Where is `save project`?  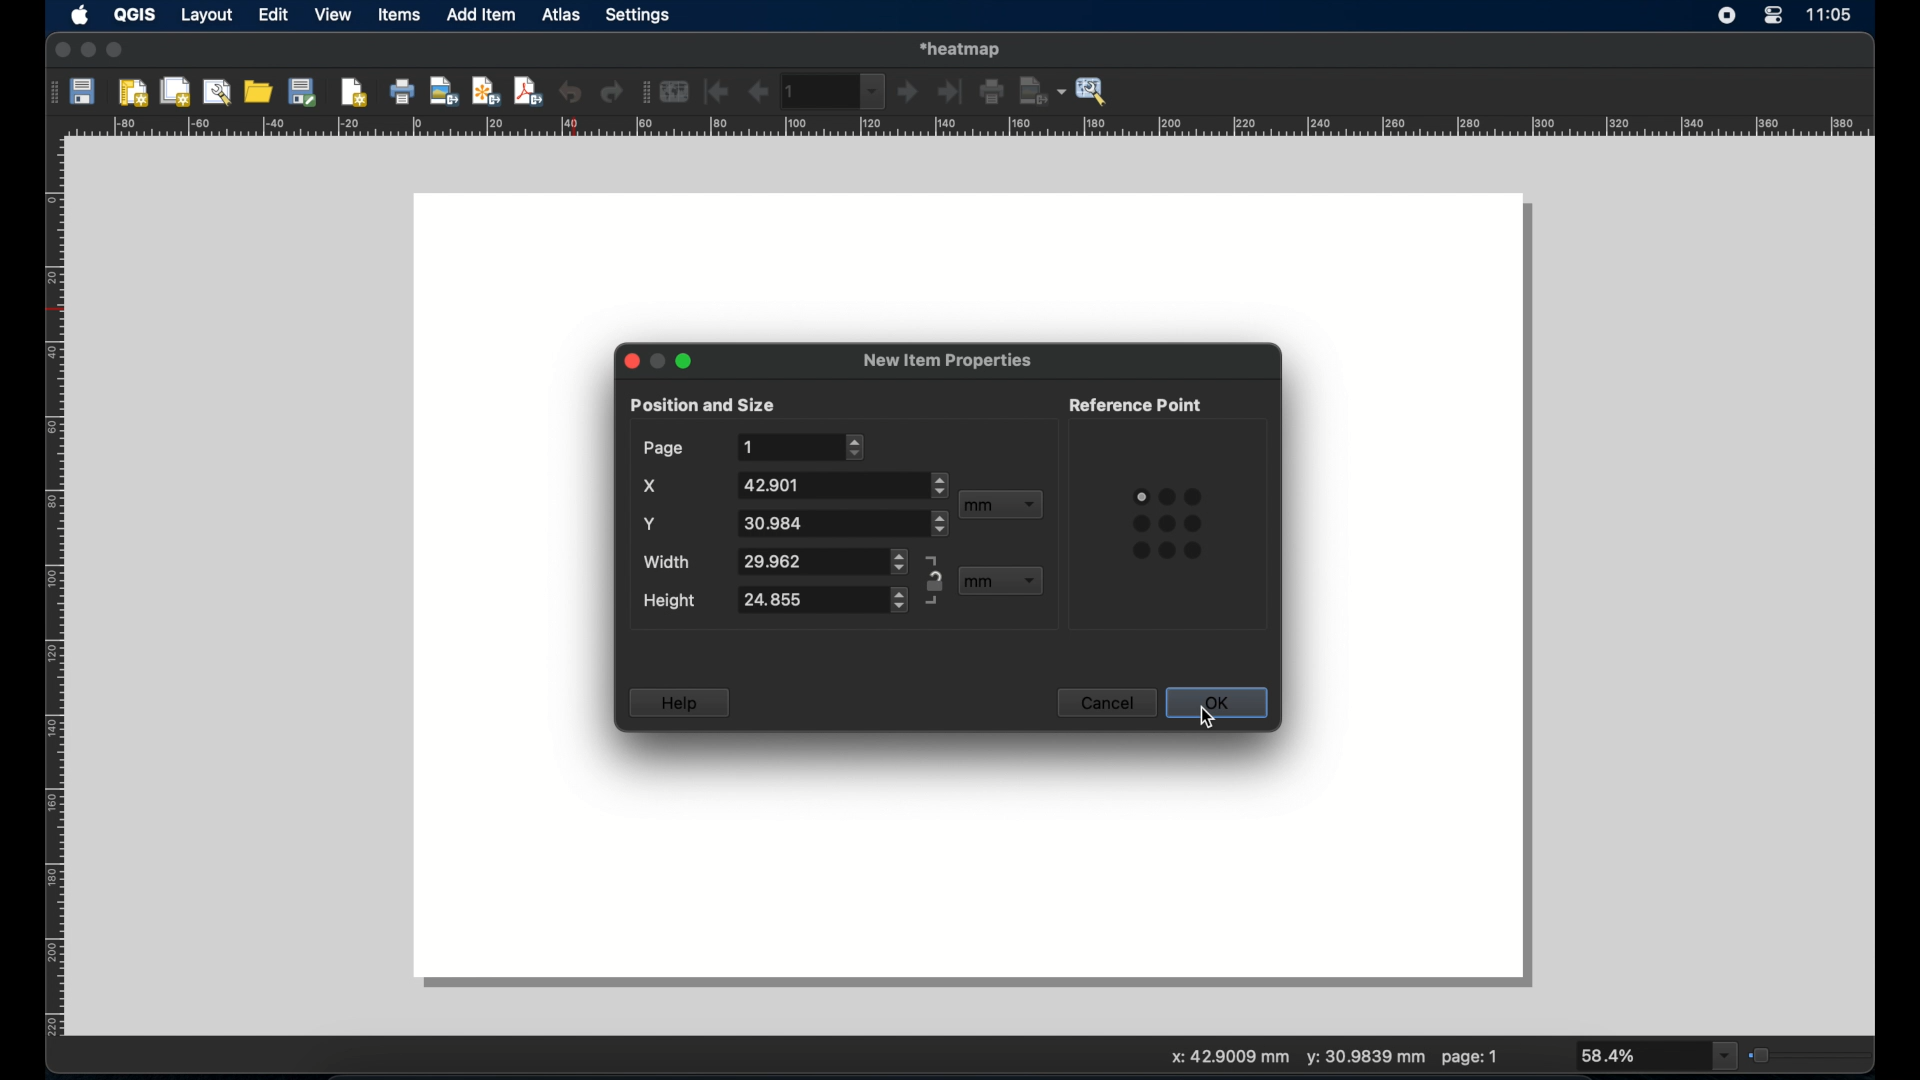
save project is located at coordinates (85, 94).